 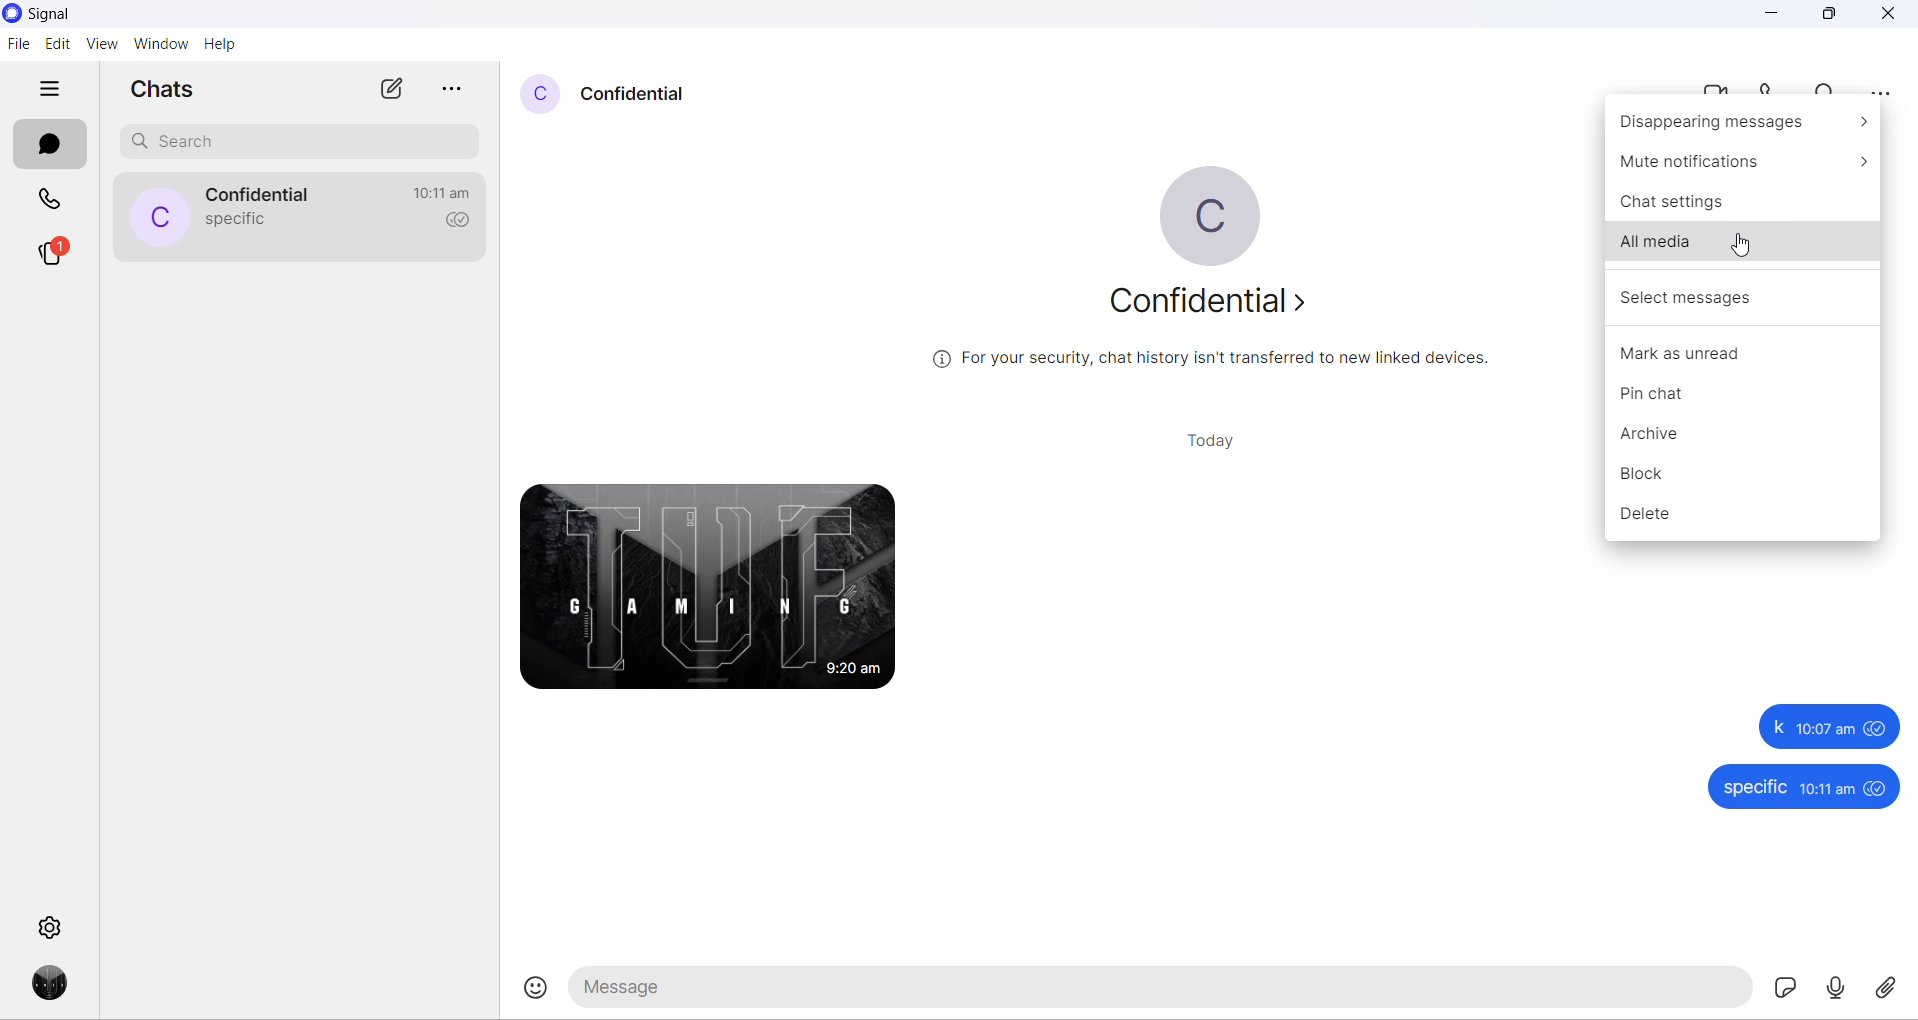 What do you see at coordinates (1736, 517) in the screenshot?
I see `delete` at bounding box center [1736, 517].